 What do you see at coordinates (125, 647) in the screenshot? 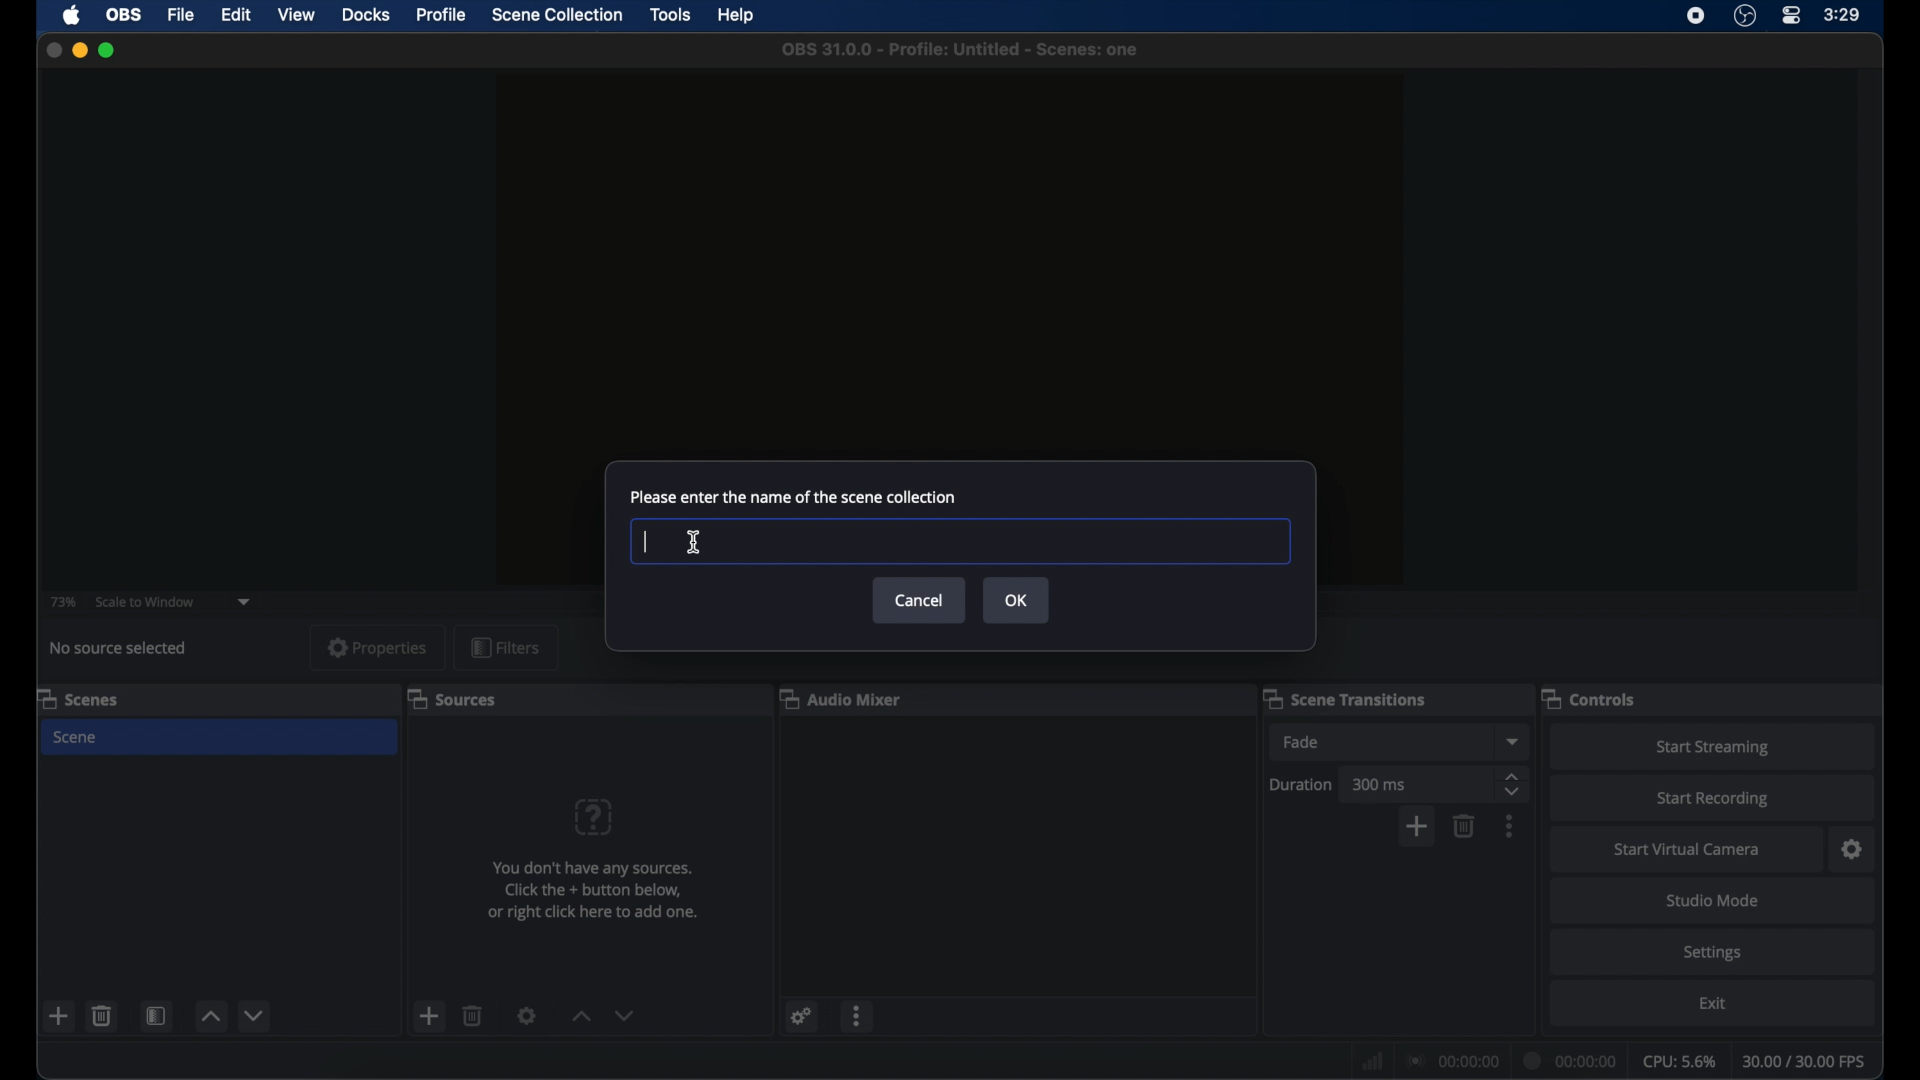
I see `no source selected` at bounding box center [125, 647].